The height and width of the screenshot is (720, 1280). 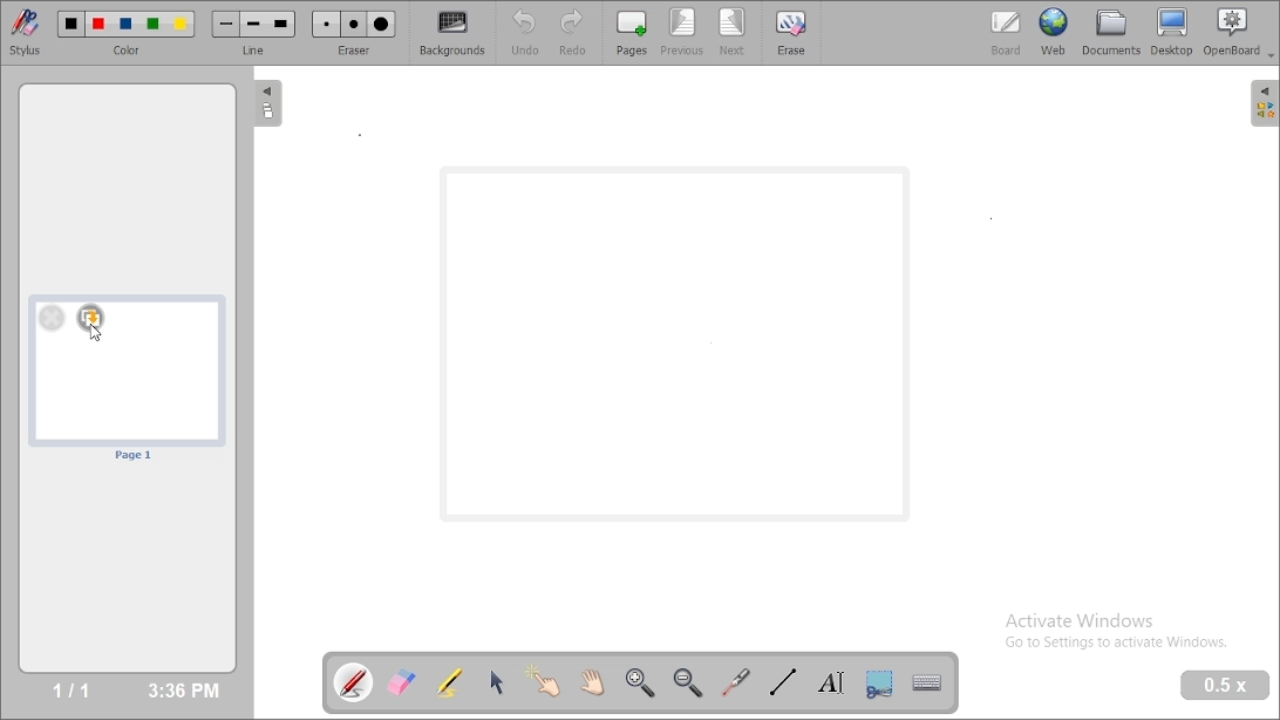 I want to click on pages, so click(x=632, y=32).